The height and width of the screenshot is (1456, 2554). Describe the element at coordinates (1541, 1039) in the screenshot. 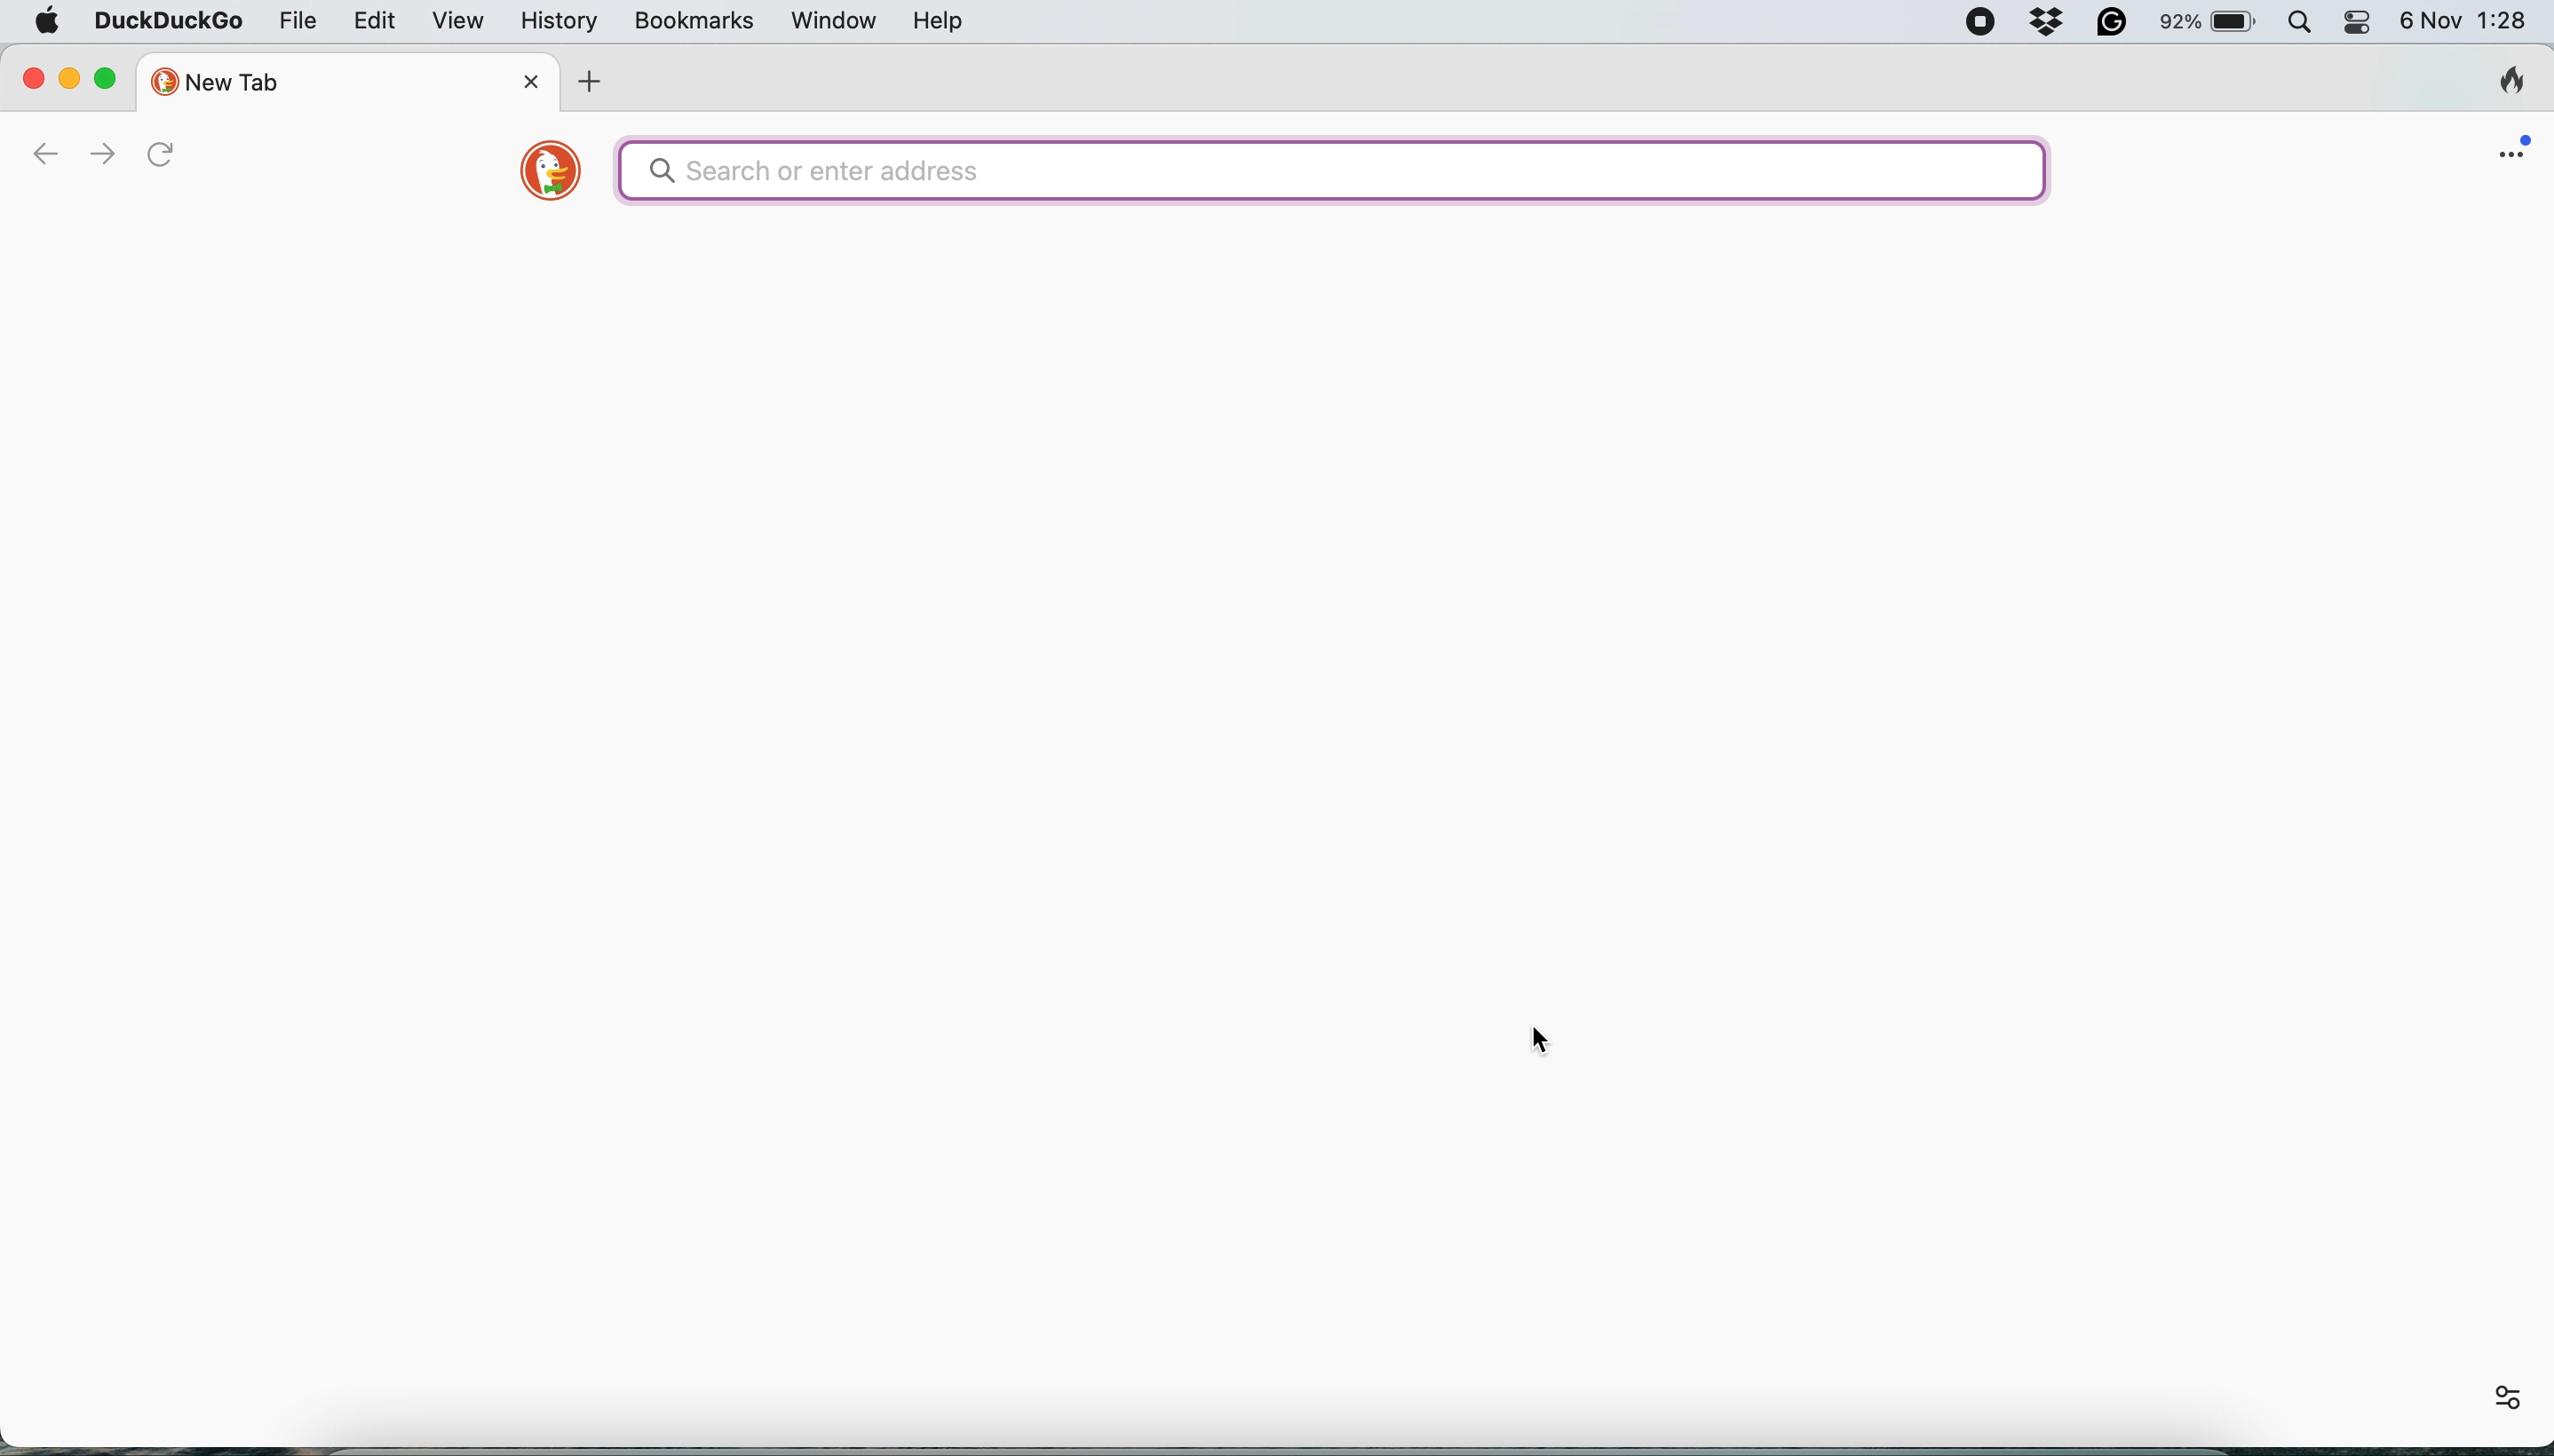

I see `cursor` at that location.